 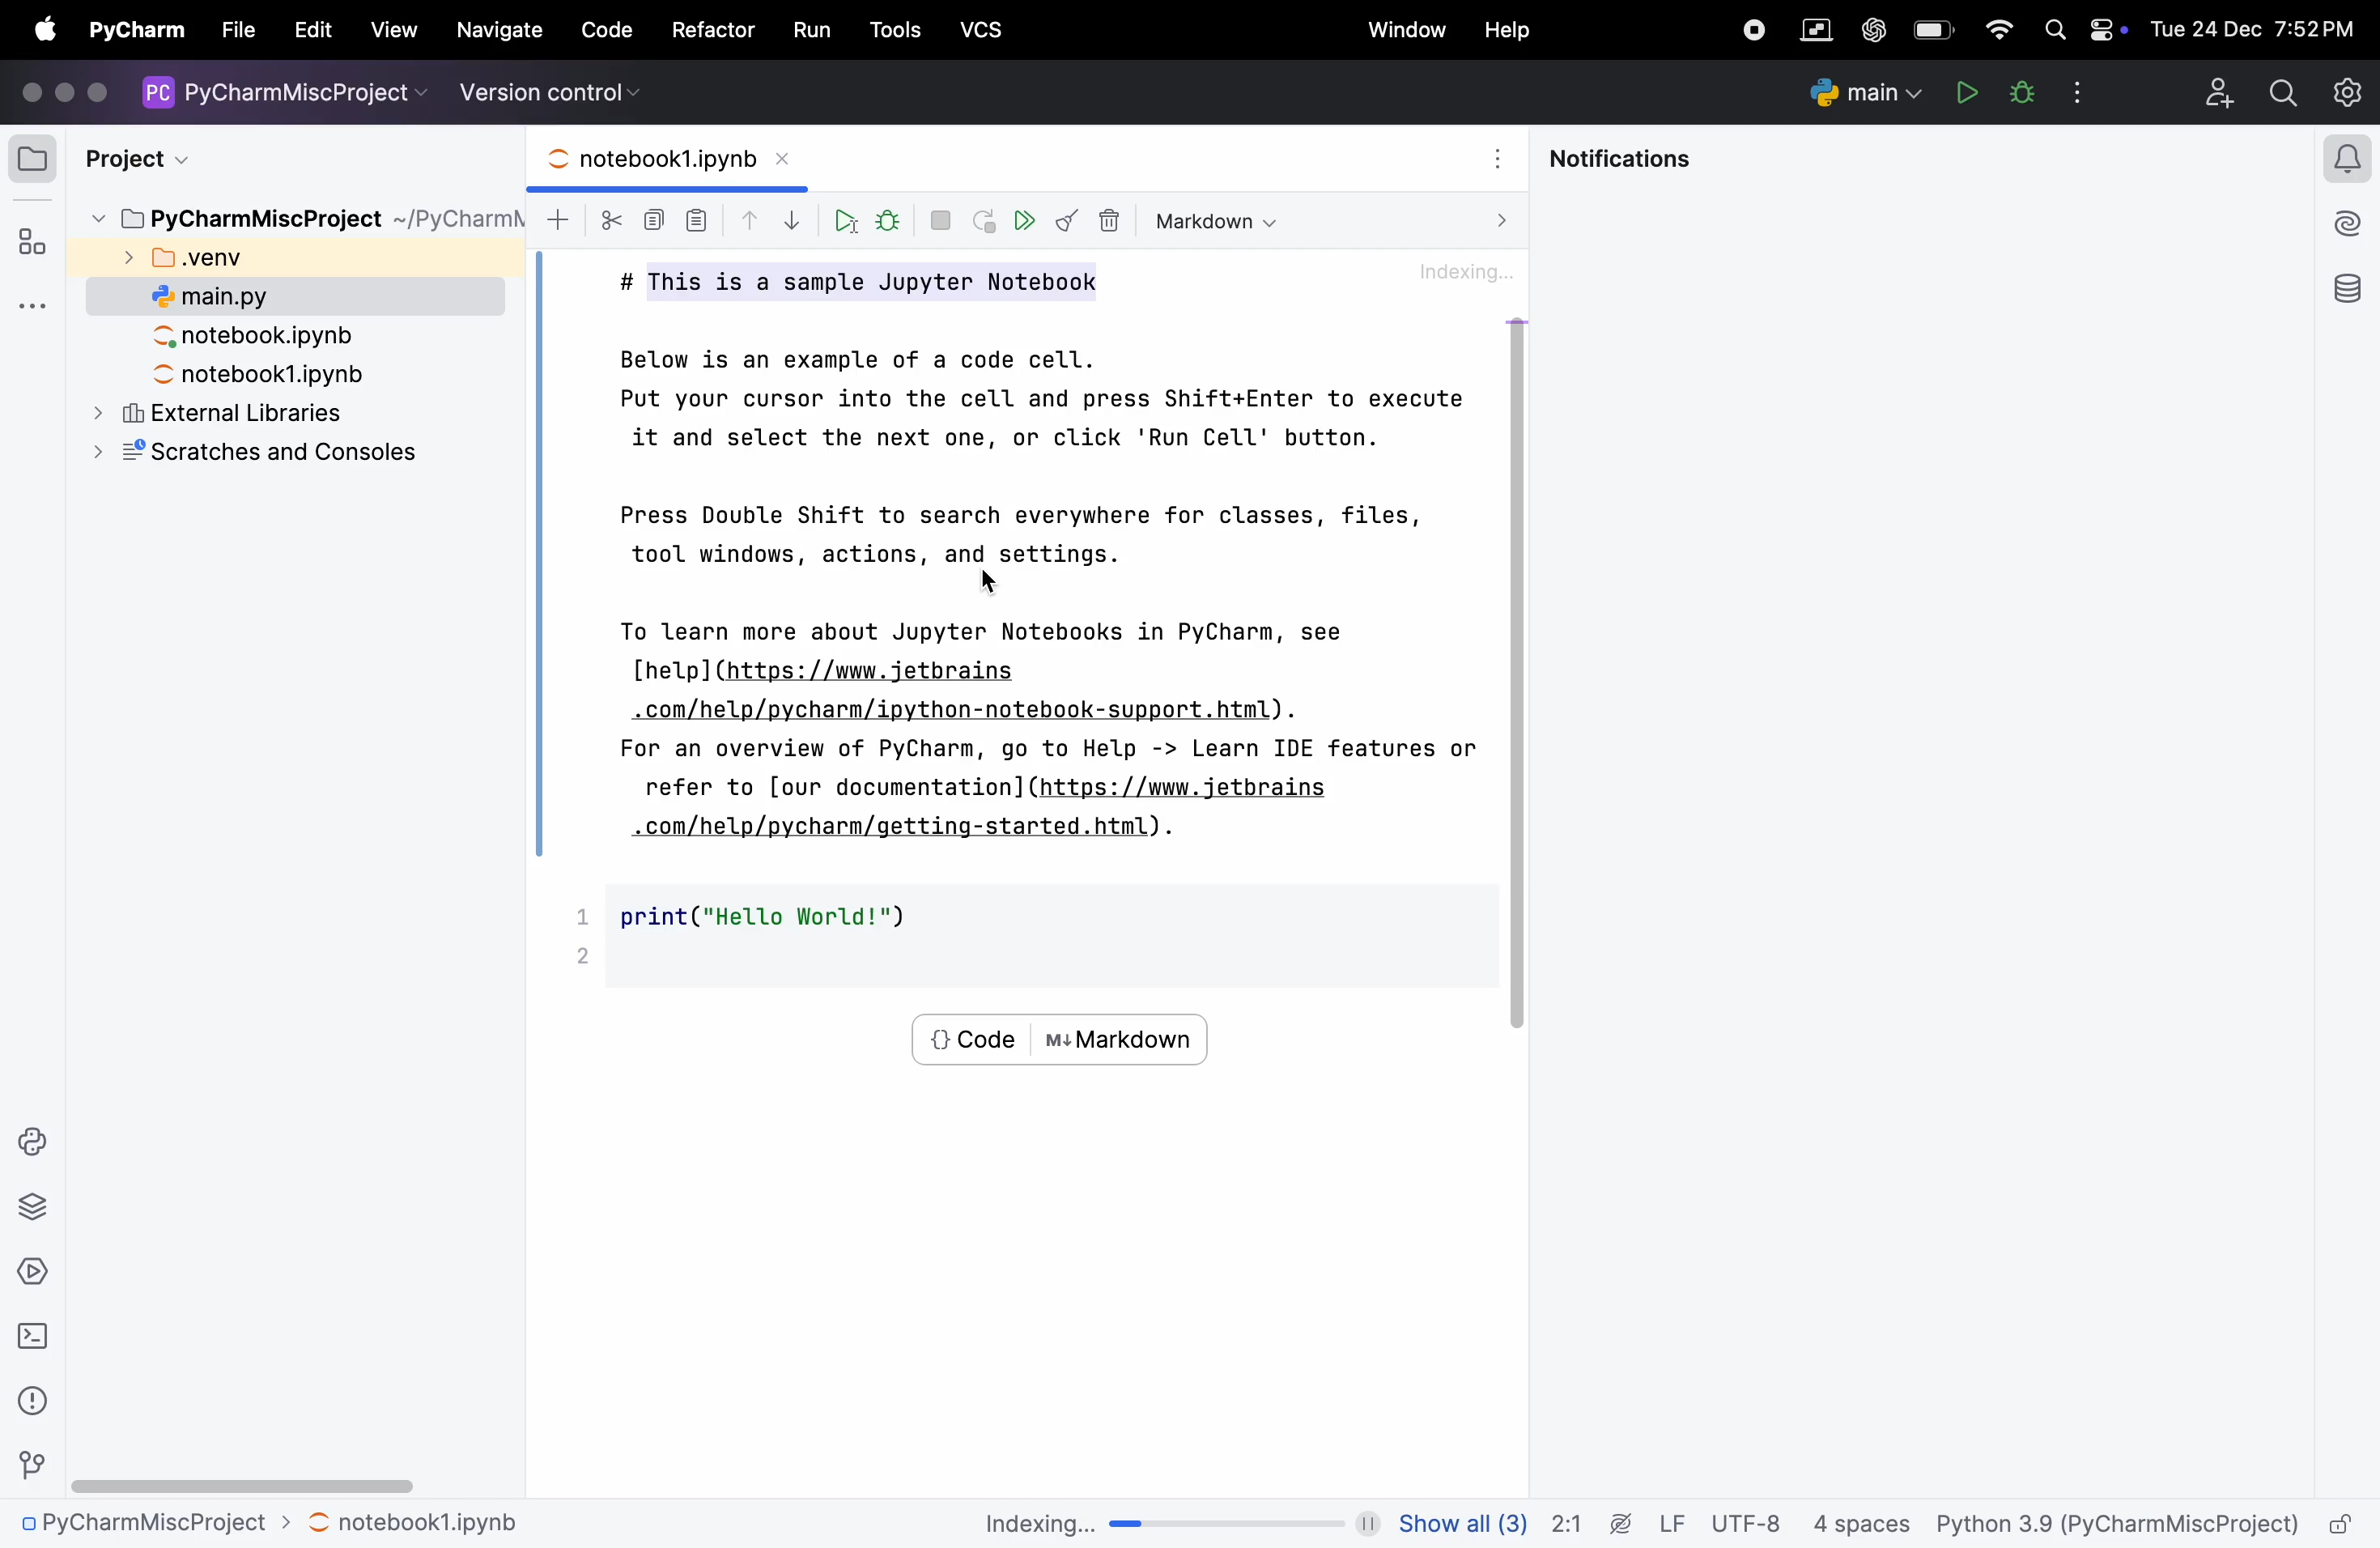 What do you see at coordinates (1873, 29) in the screenshot?
I see `chatgpt` at bounding box center [1873, 29].